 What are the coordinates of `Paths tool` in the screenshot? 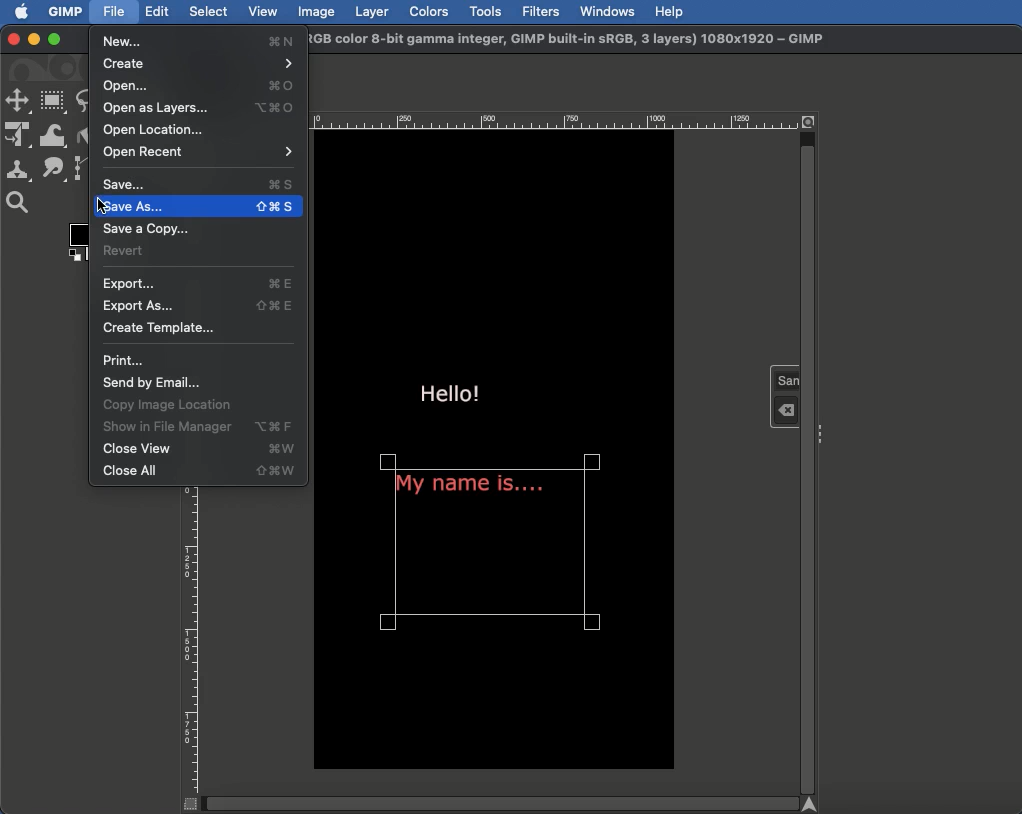 It's located at (86, 167).